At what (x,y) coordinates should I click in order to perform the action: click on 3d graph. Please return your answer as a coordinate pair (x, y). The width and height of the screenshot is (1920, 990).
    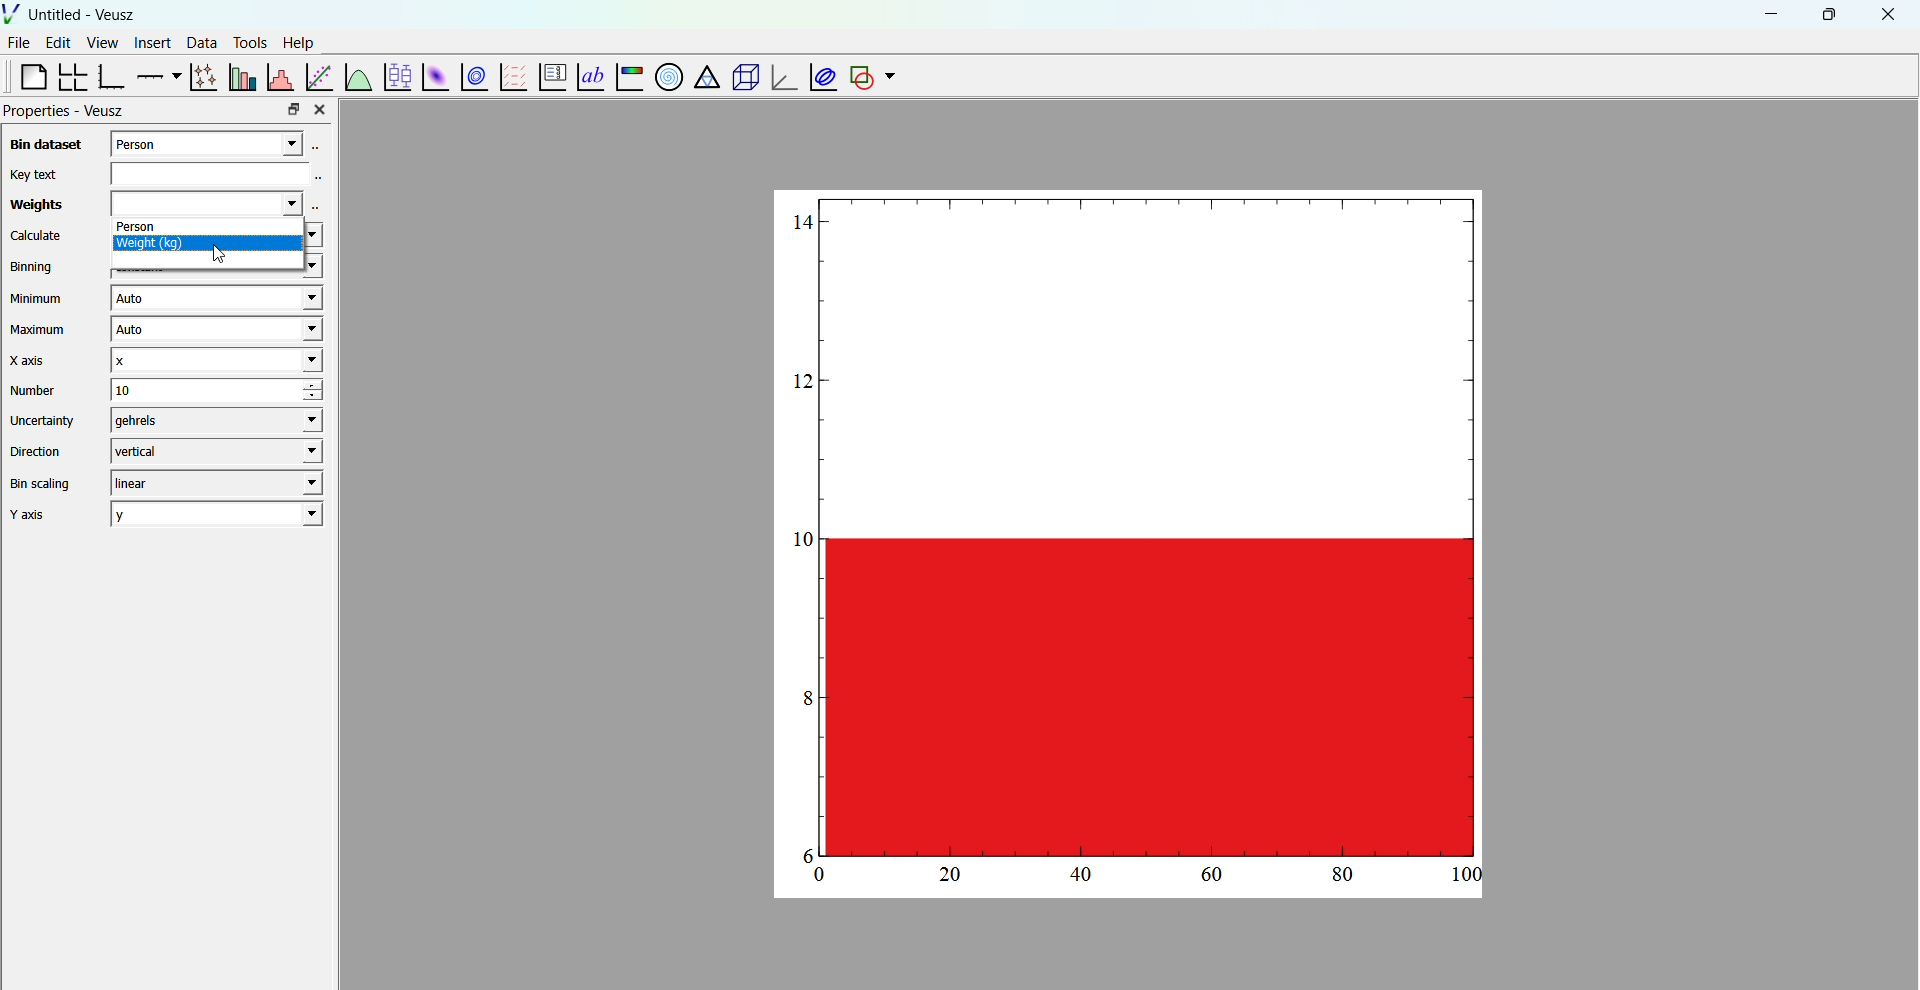
    Looking at the image, I should click on (781, 79).